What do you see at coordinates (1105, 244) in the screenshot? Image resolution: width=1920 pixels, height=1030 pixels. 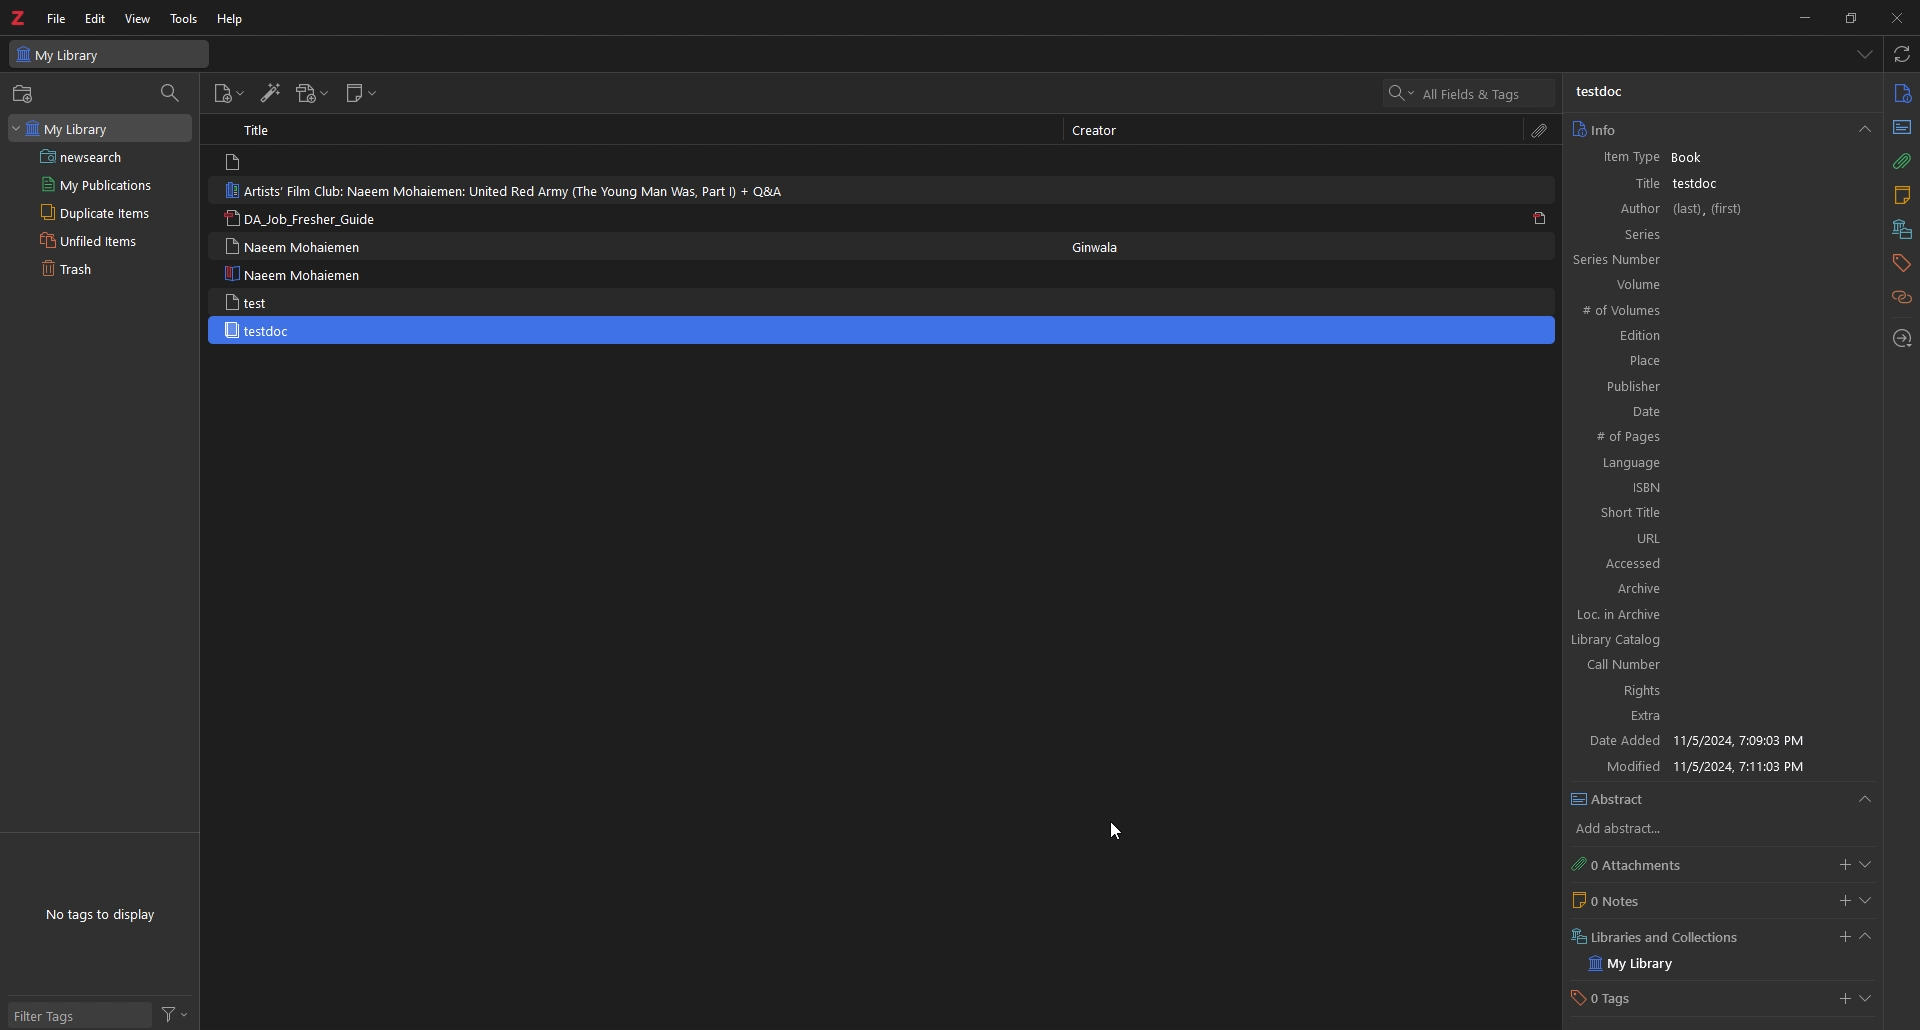 I see `Ginwala` at bounding box center [1105, 244].